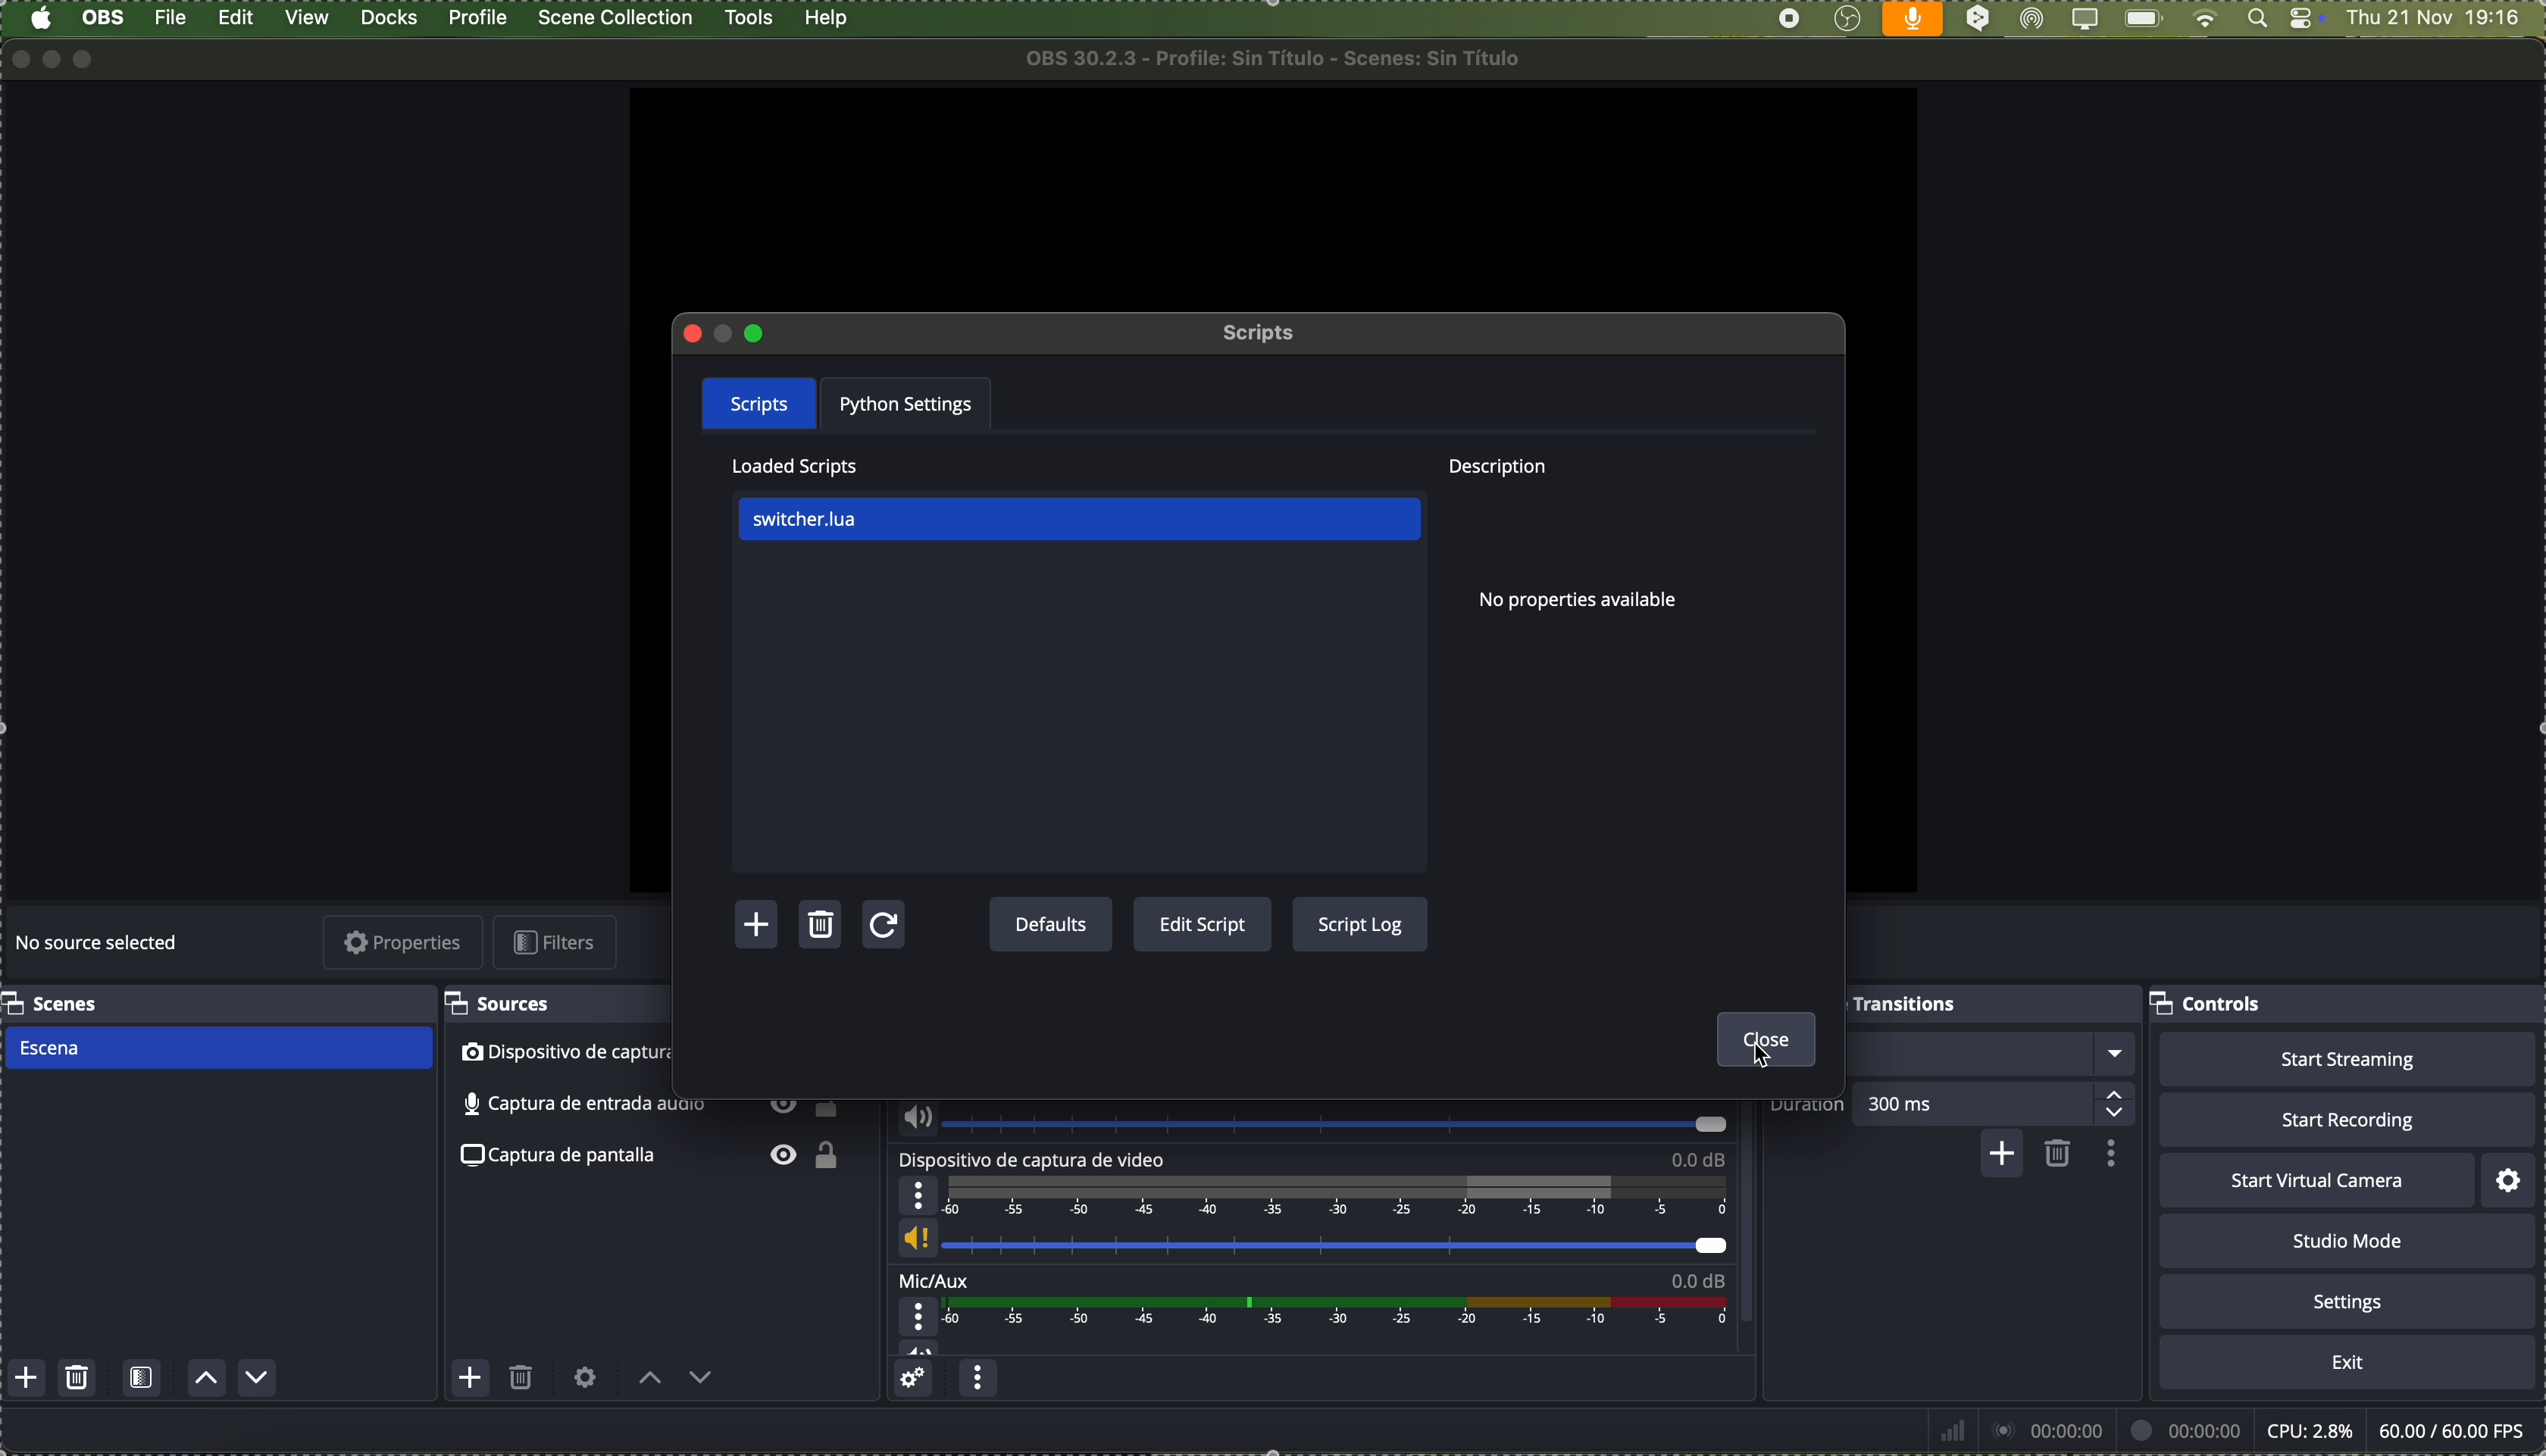  I want to click on video capture device, so click(1313, 1207).